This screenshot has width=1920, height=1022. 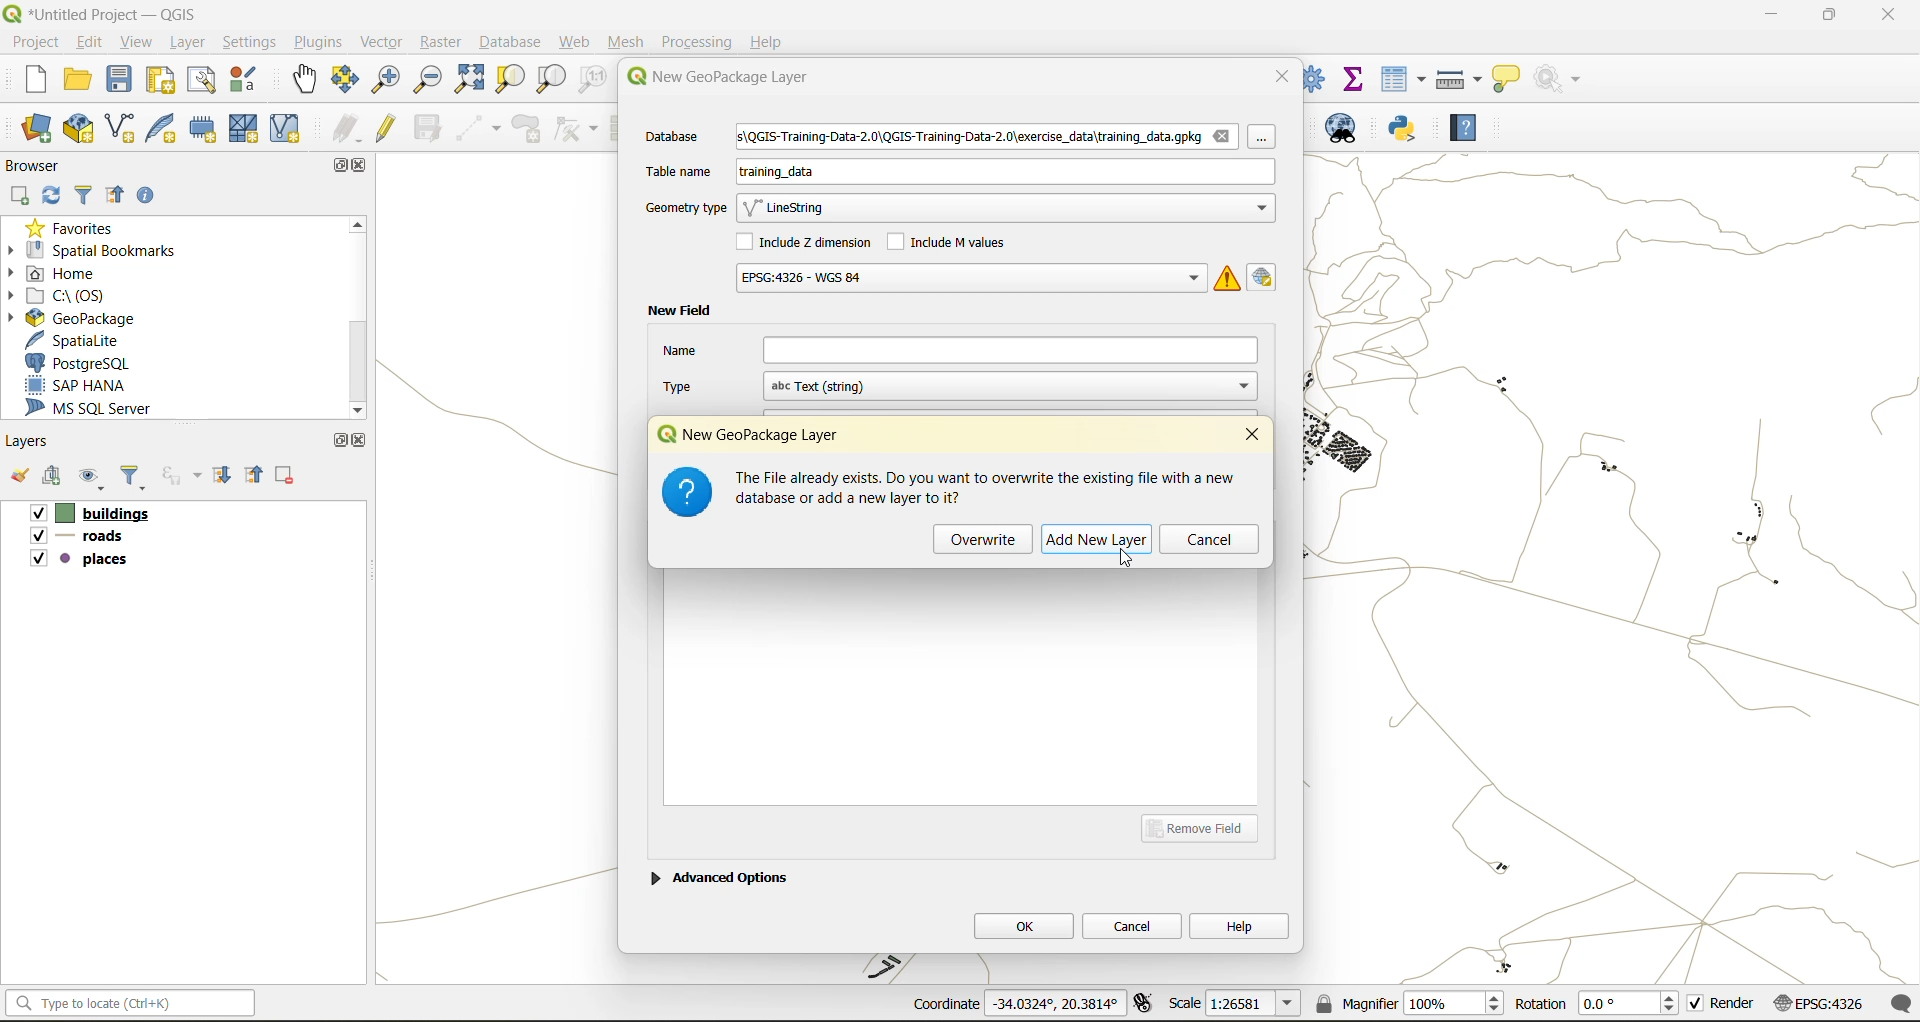 I want to click on no action, so click(x=1559, y=75).